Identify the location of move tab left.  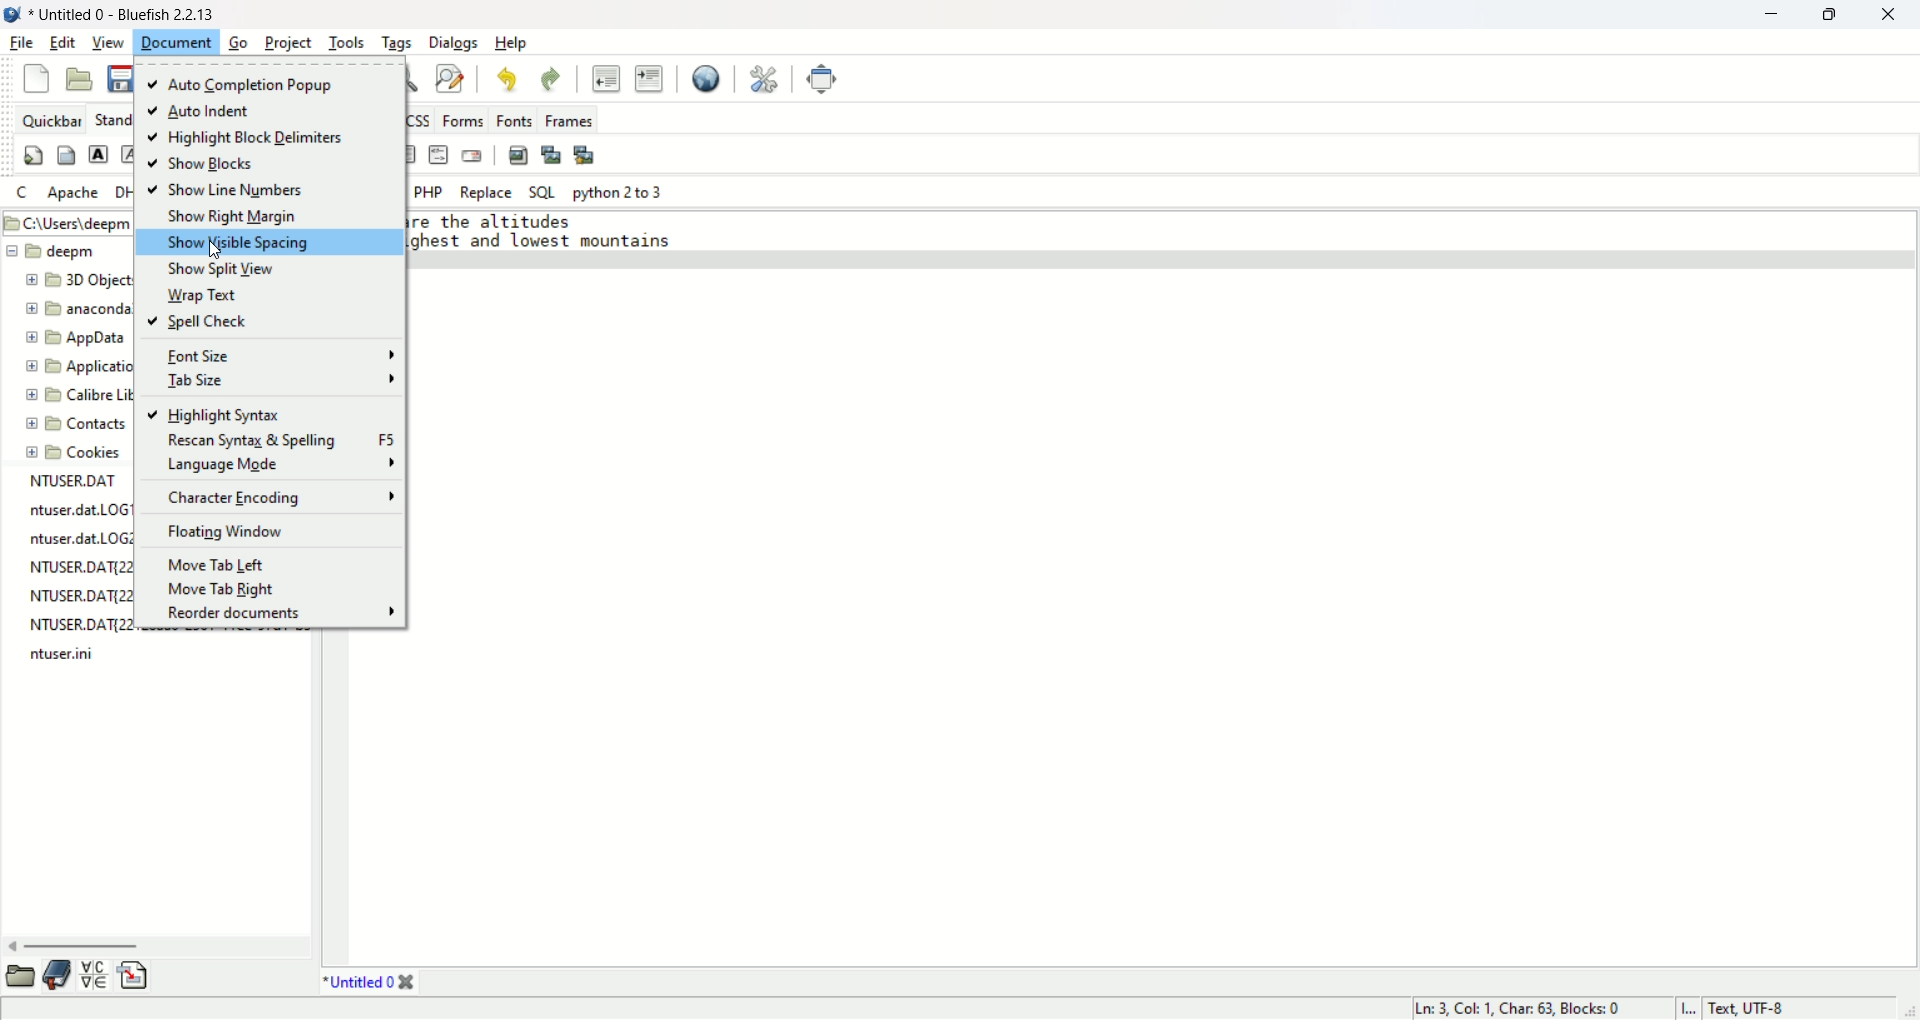
(218, 564).